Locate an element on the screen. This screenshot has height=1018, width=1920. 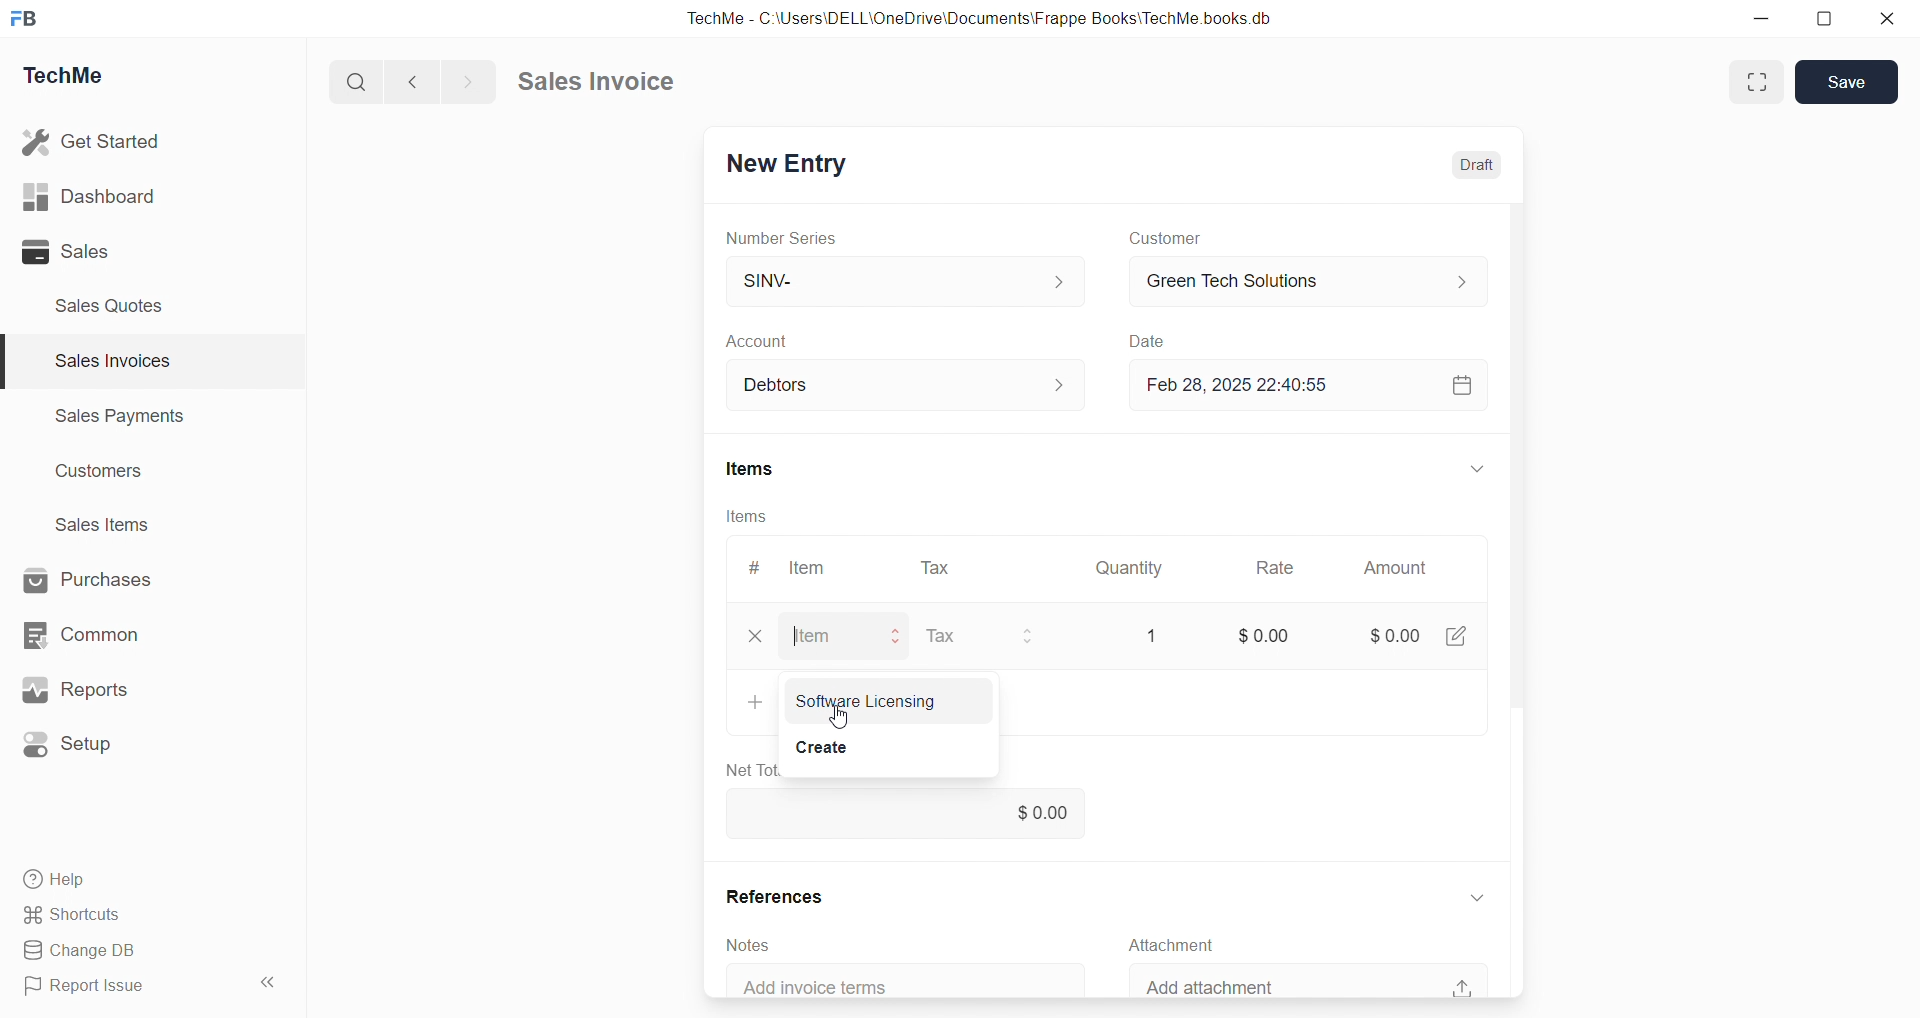
down is located at coordinates (1478, 897).